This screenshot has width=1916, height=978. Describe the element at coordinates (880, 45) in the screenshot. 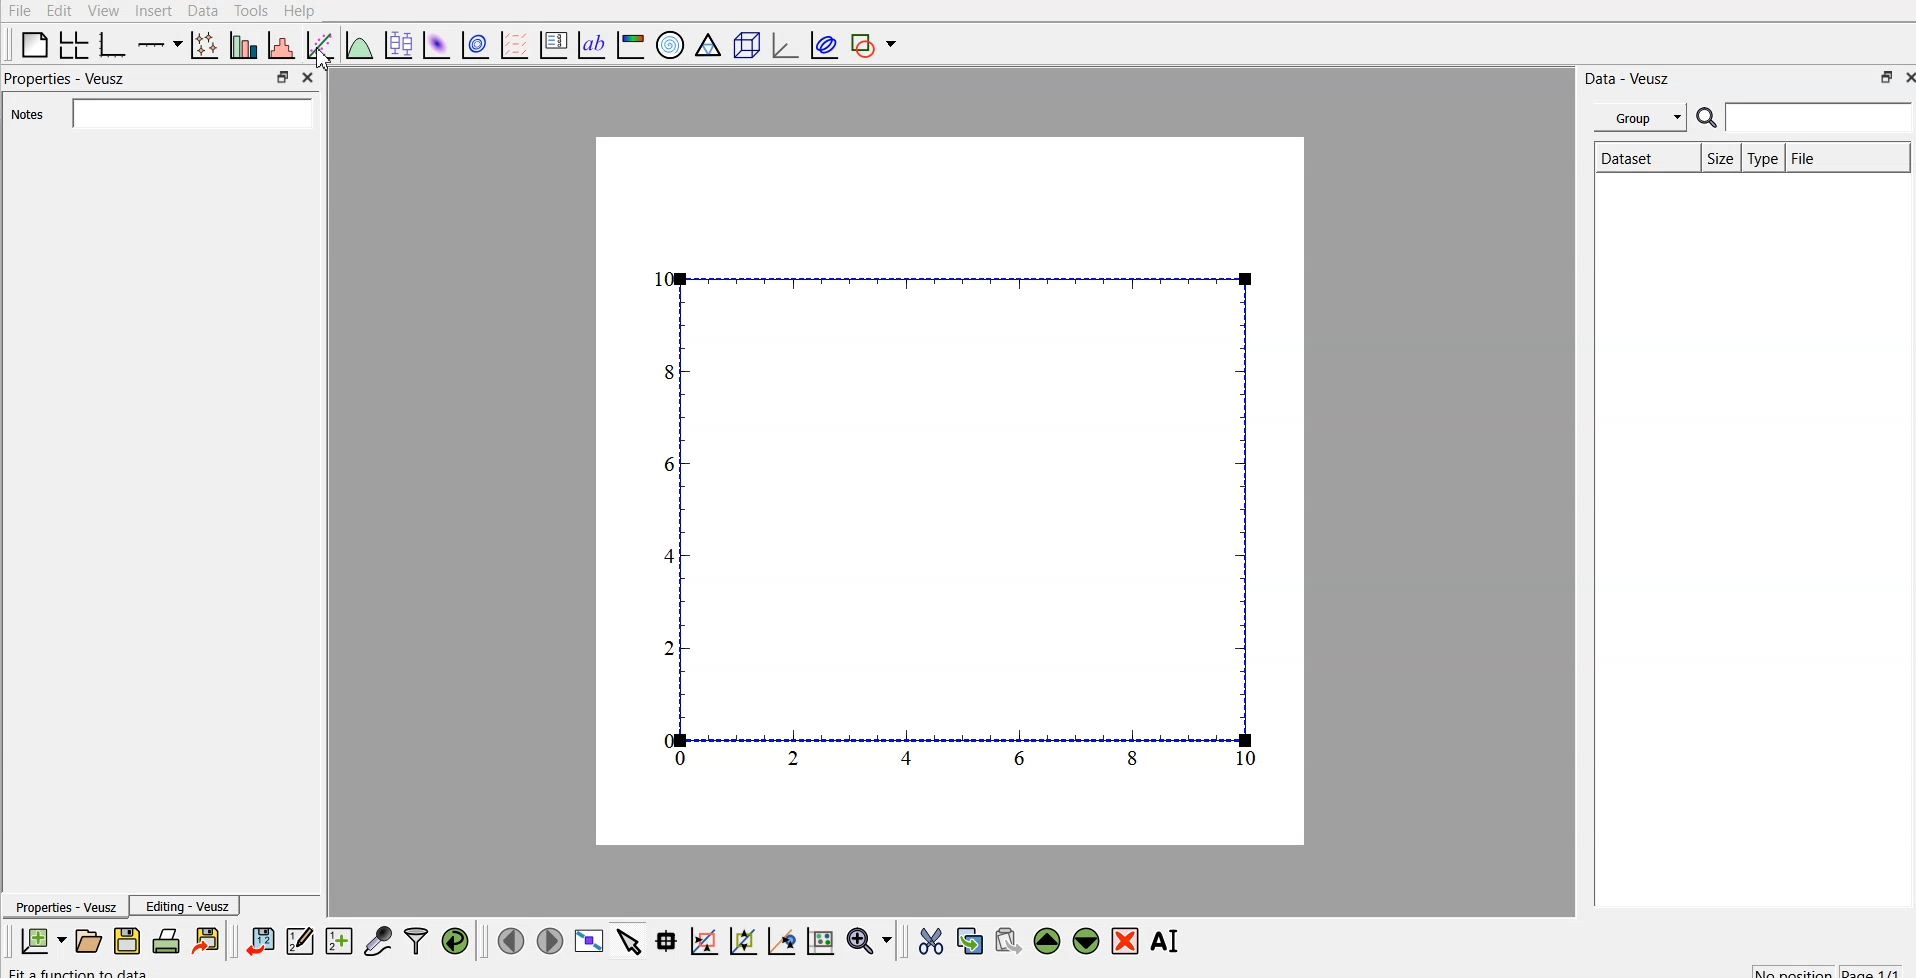

I see `add shape` at that location.